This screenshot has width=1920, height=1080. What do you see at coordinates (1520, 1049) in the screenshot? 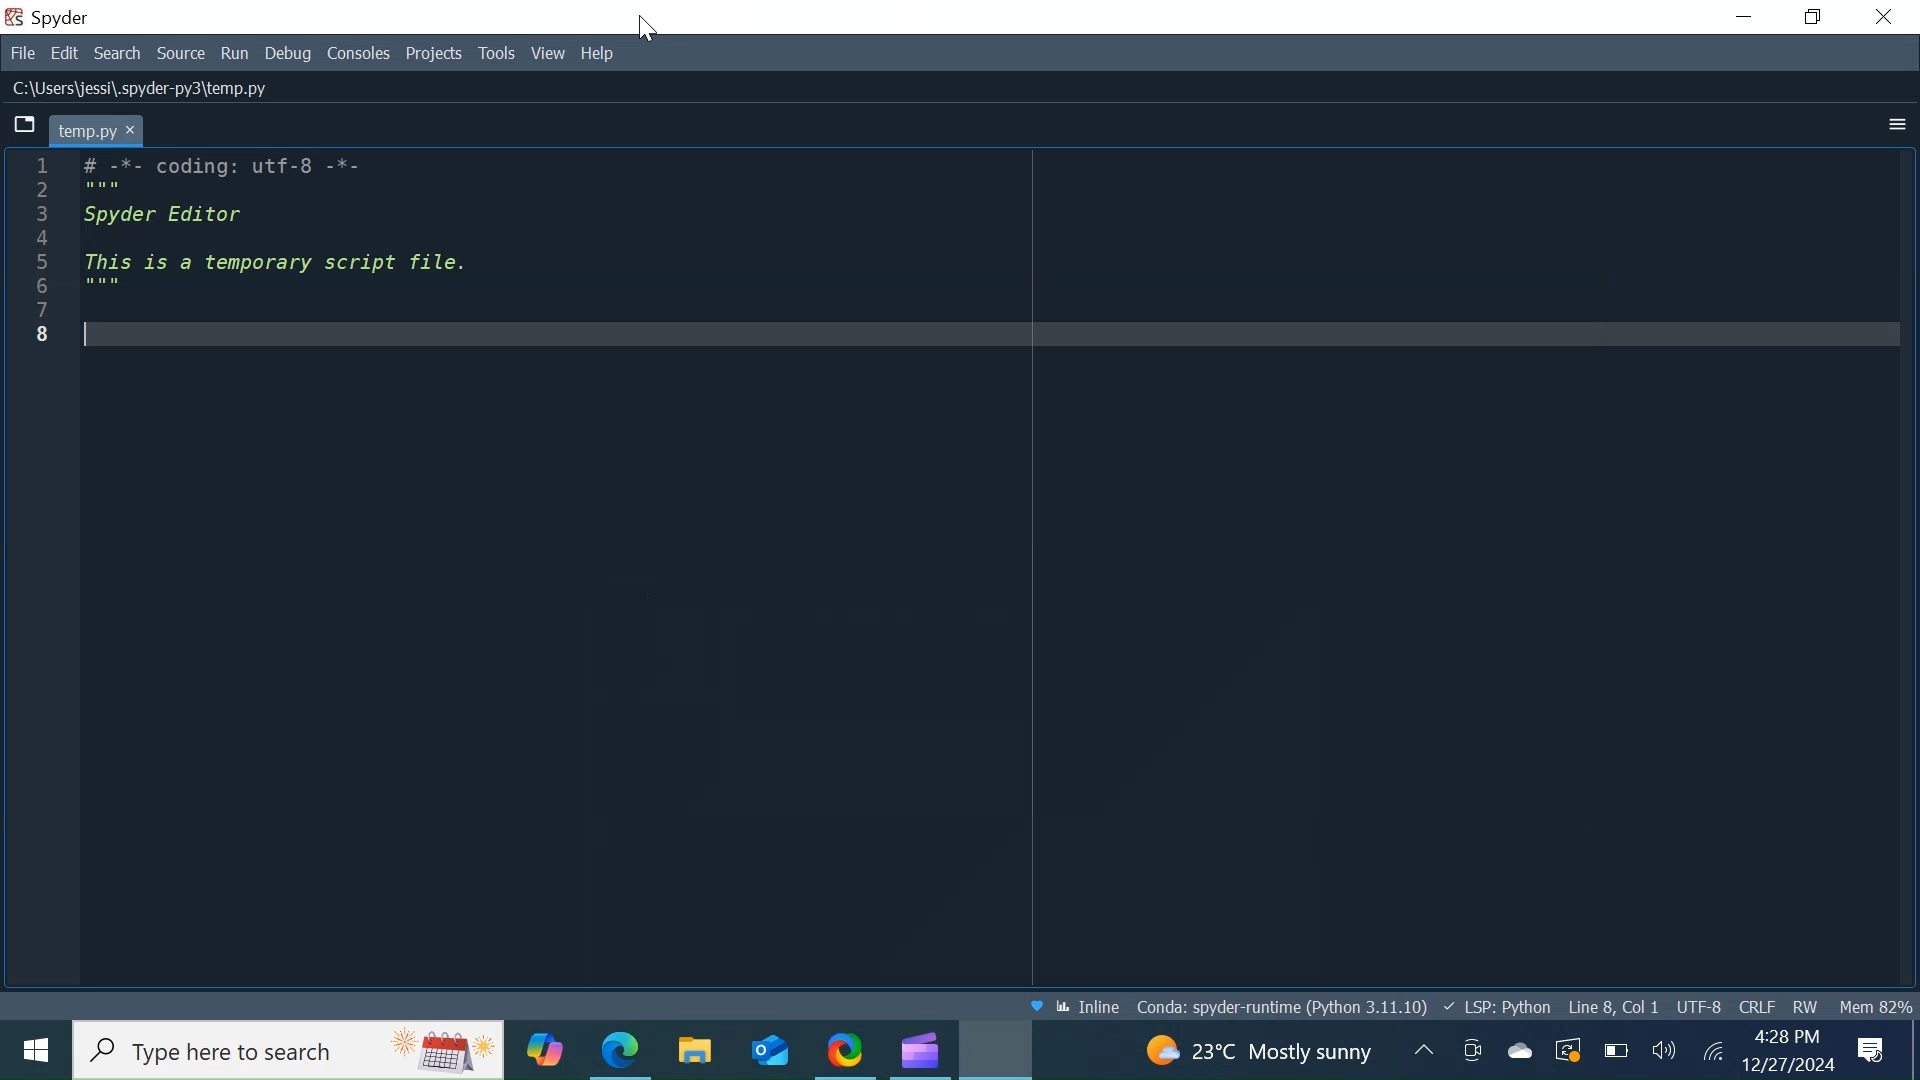
I see `Onedrive` at bounding box center [1520, 1049].